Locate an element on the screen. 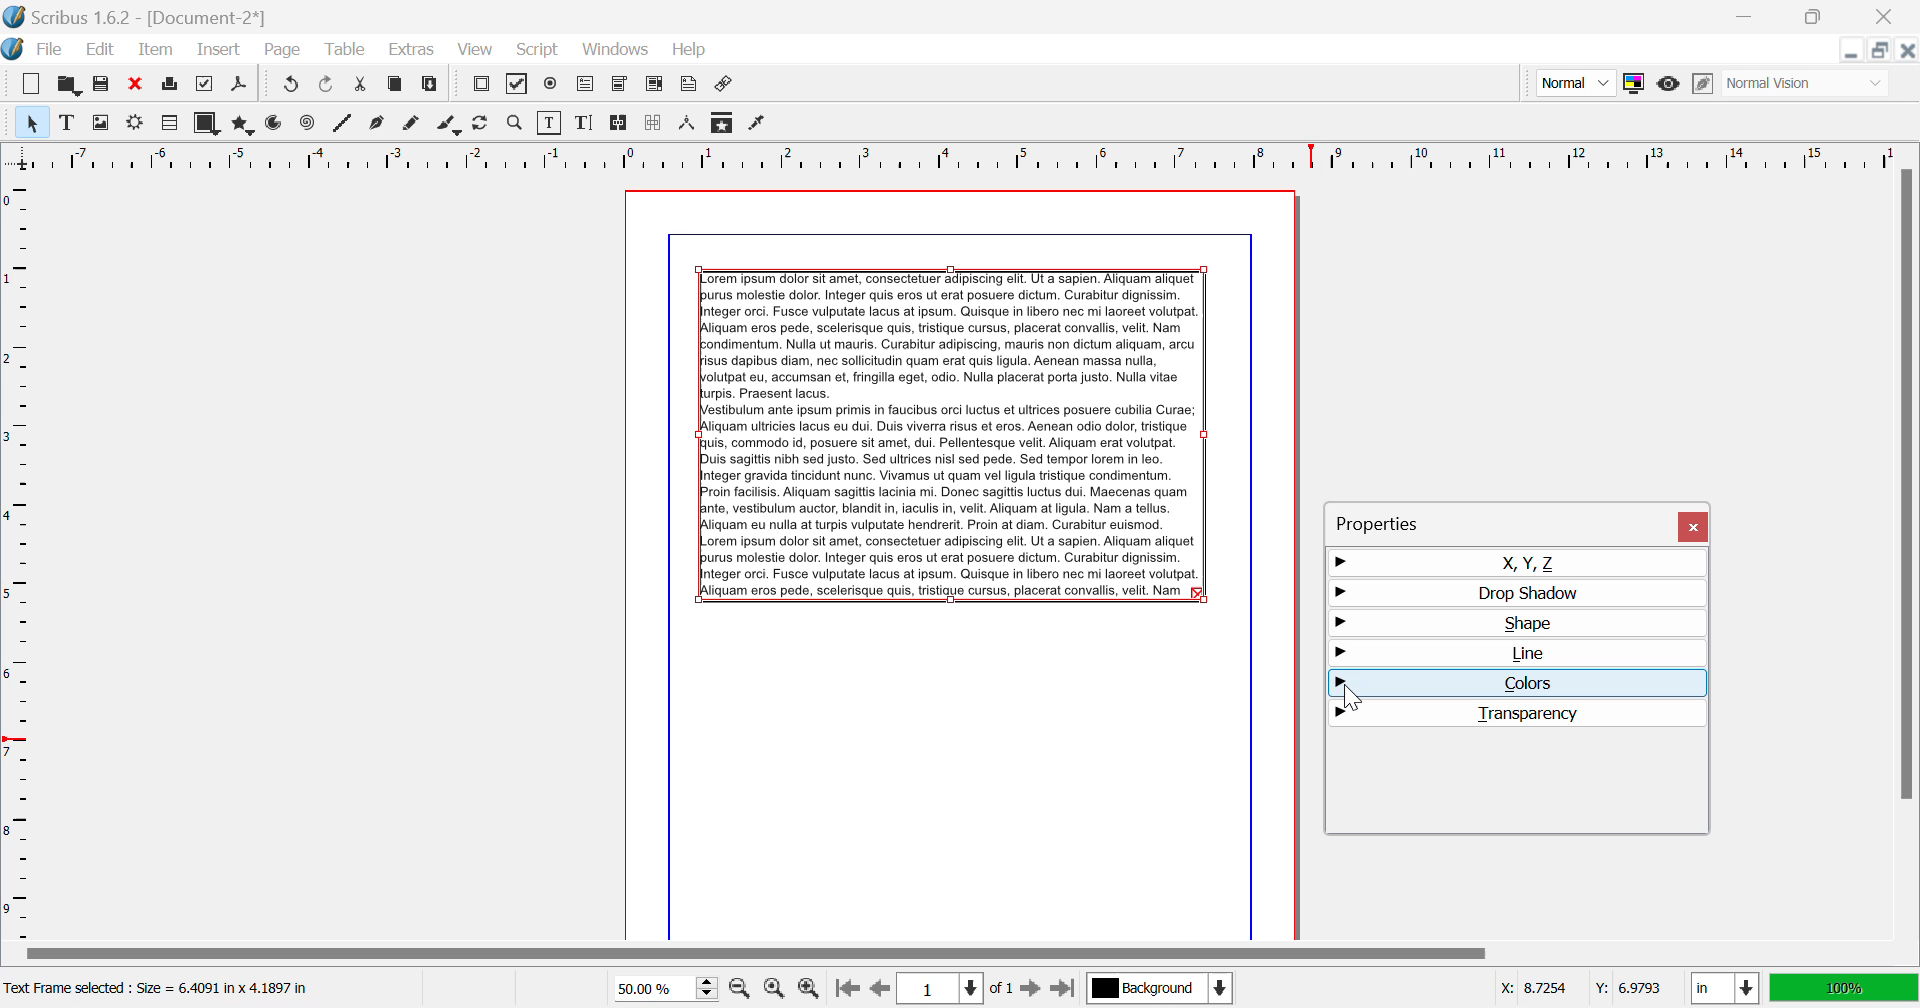 Image resolution: width=1920 pixels, height=1008 pixels. Copy Item Properties is located at coordinates (724, 122).